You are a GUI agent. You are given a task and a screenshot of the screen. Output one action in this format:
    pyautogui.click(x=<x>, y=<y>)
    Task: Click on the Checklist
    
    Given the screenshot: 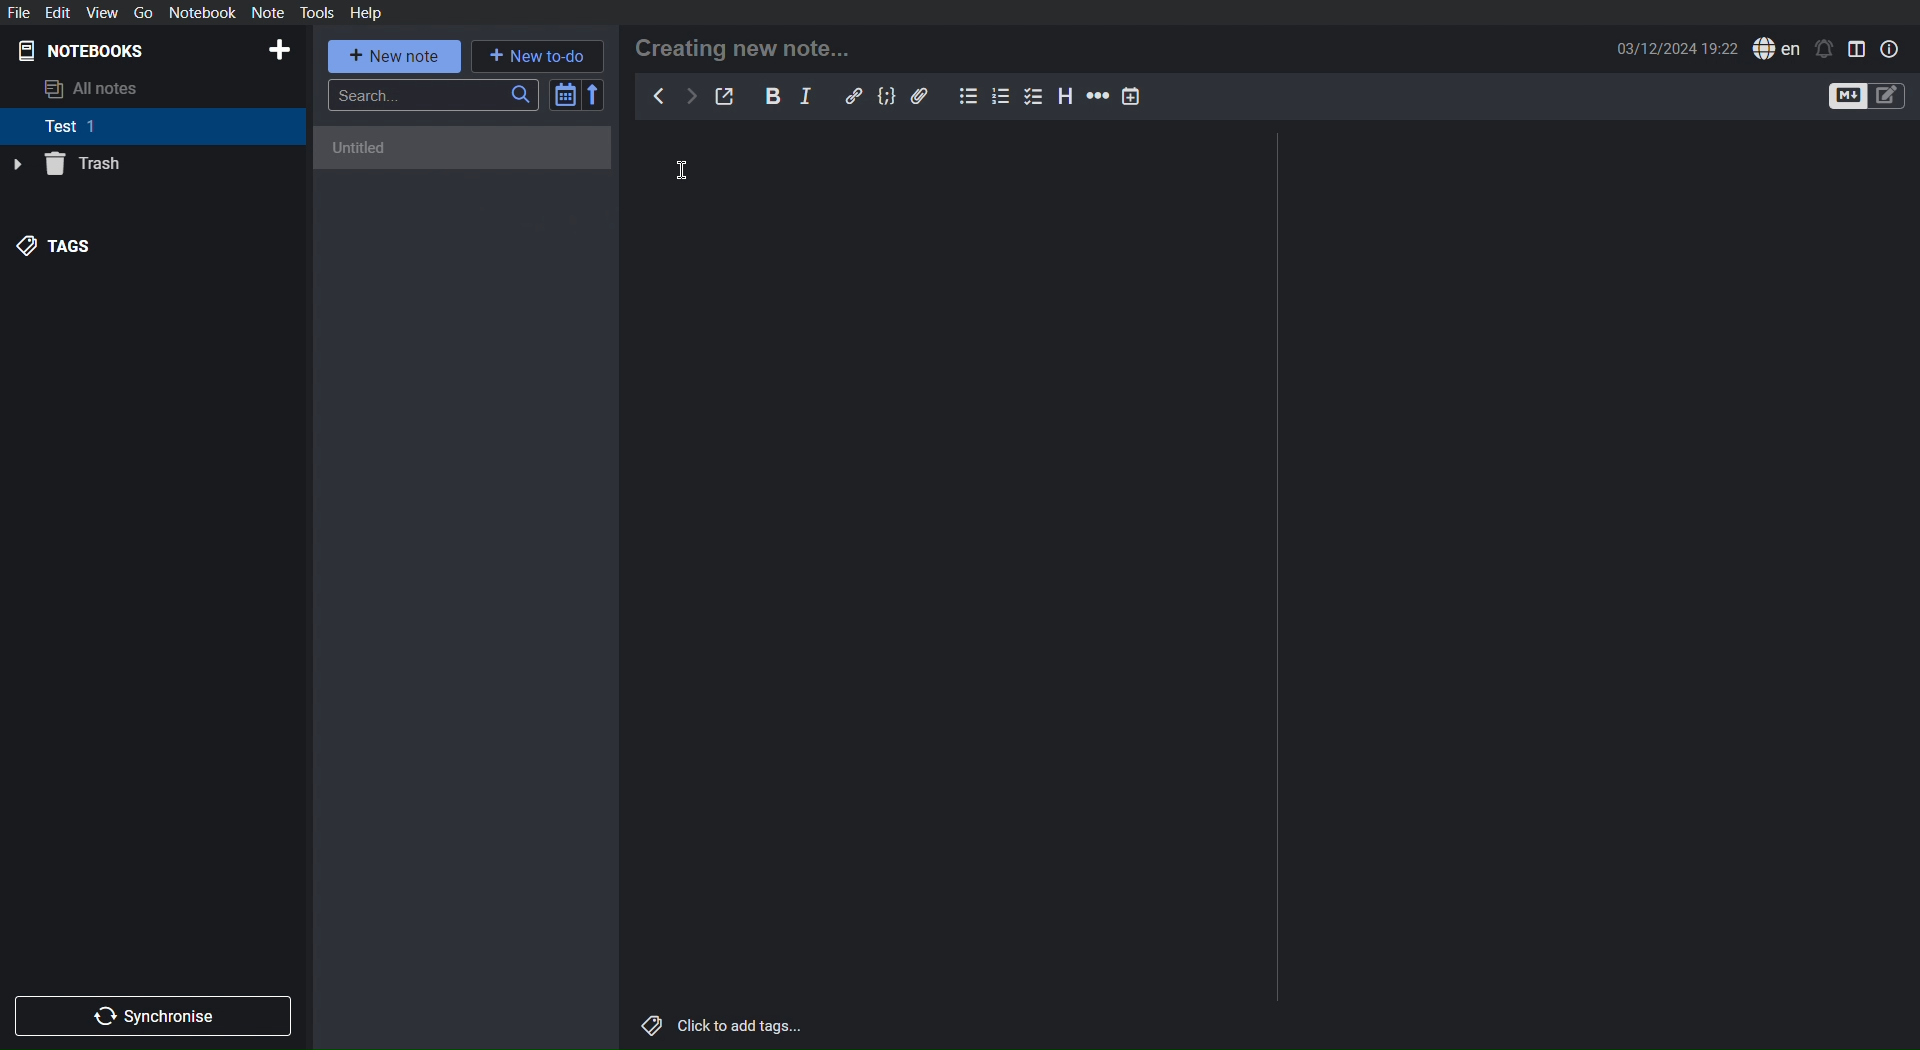 What is the action you would take?
    pyautogui.click(x=1034, y=97)
    